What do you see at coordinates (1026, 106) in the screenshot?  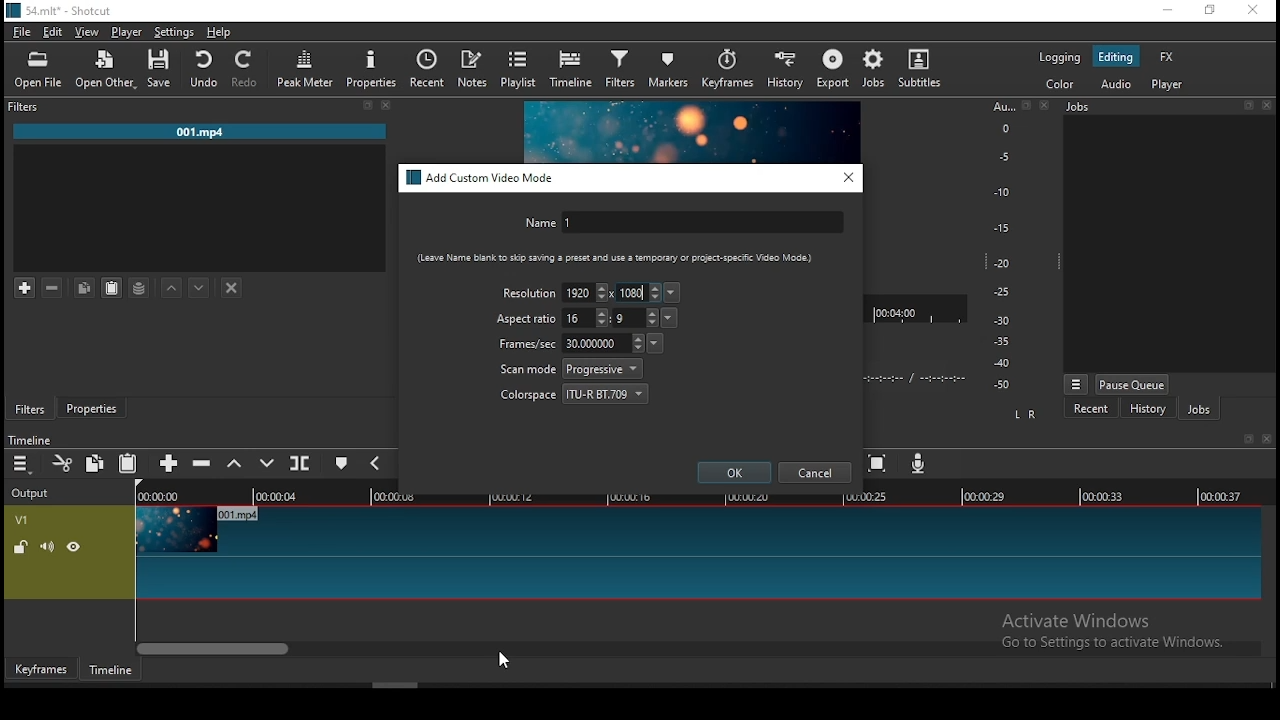 I see `restore` at bounding box center [1026, 106].